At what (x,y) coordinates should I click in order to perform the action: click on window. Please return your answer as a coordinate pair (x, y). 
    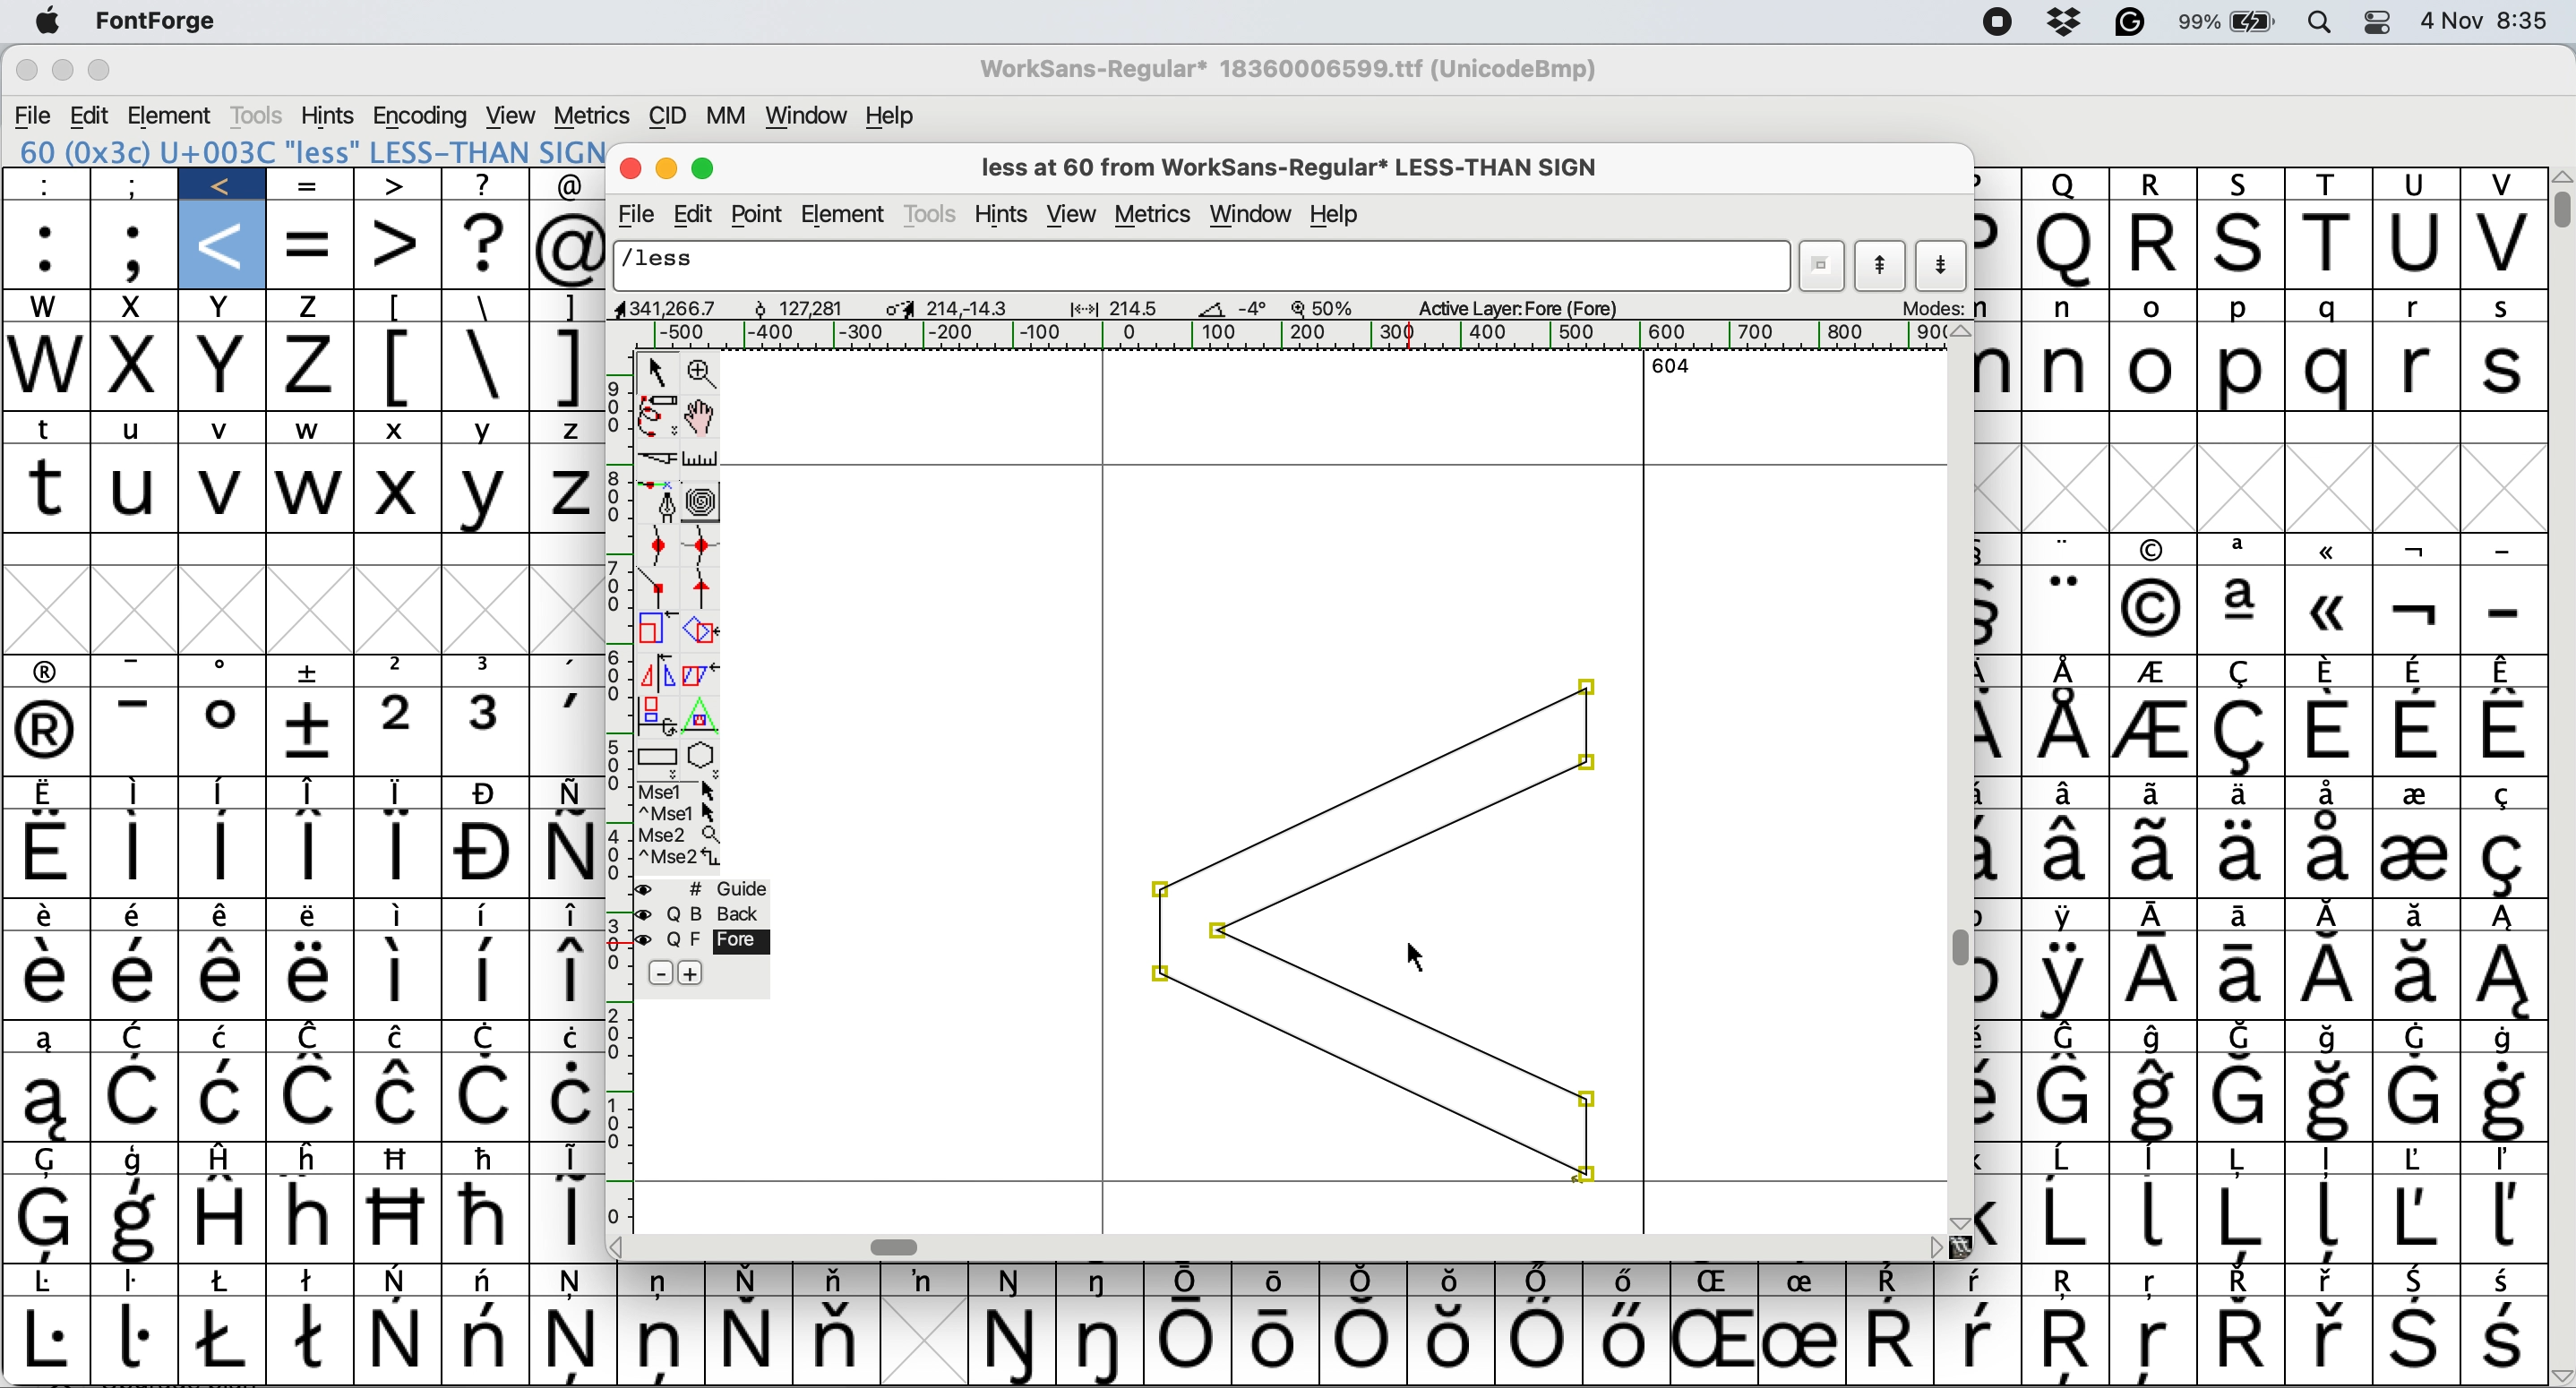
    Looking at the image, I should click on (808, 114).